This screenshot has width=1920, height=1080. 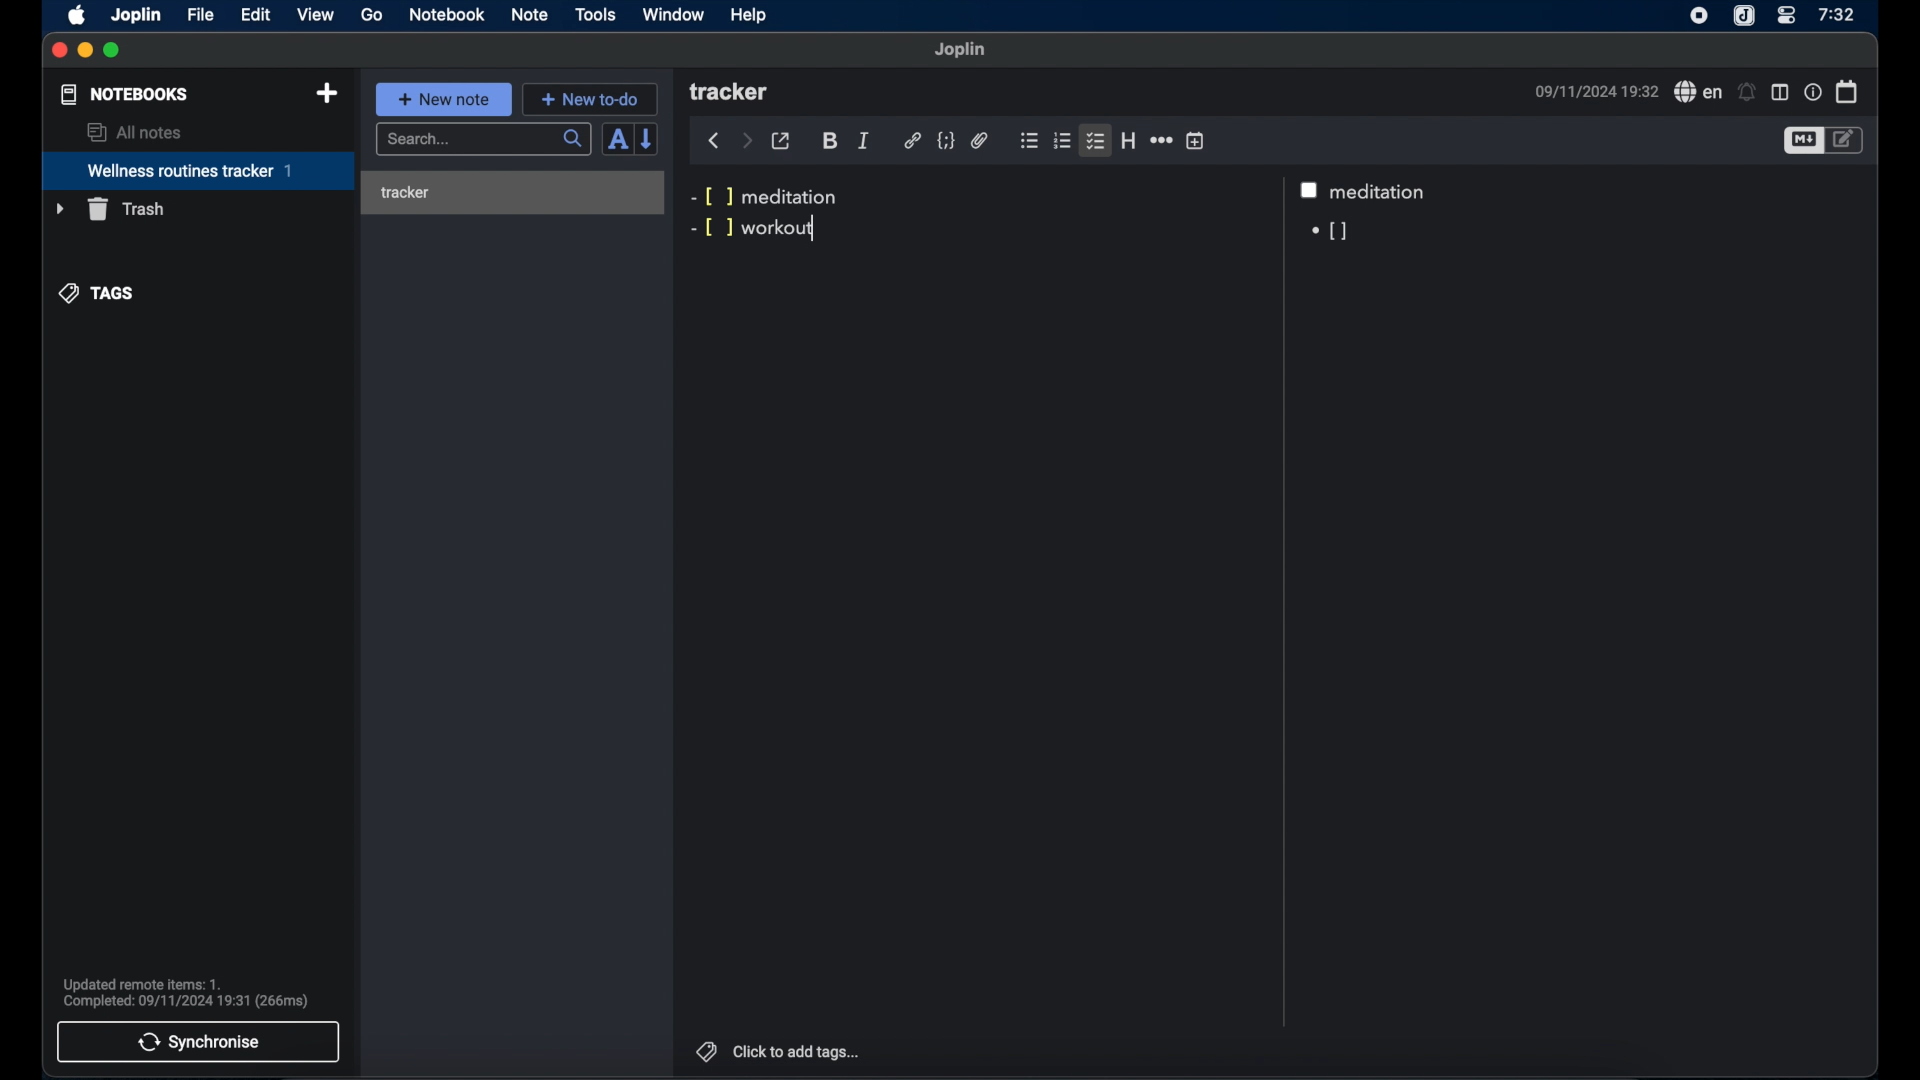 What do you see at coordinates (1835, 15) in the screenshot?
I see `7:32` at bounding box center [1835, 15].